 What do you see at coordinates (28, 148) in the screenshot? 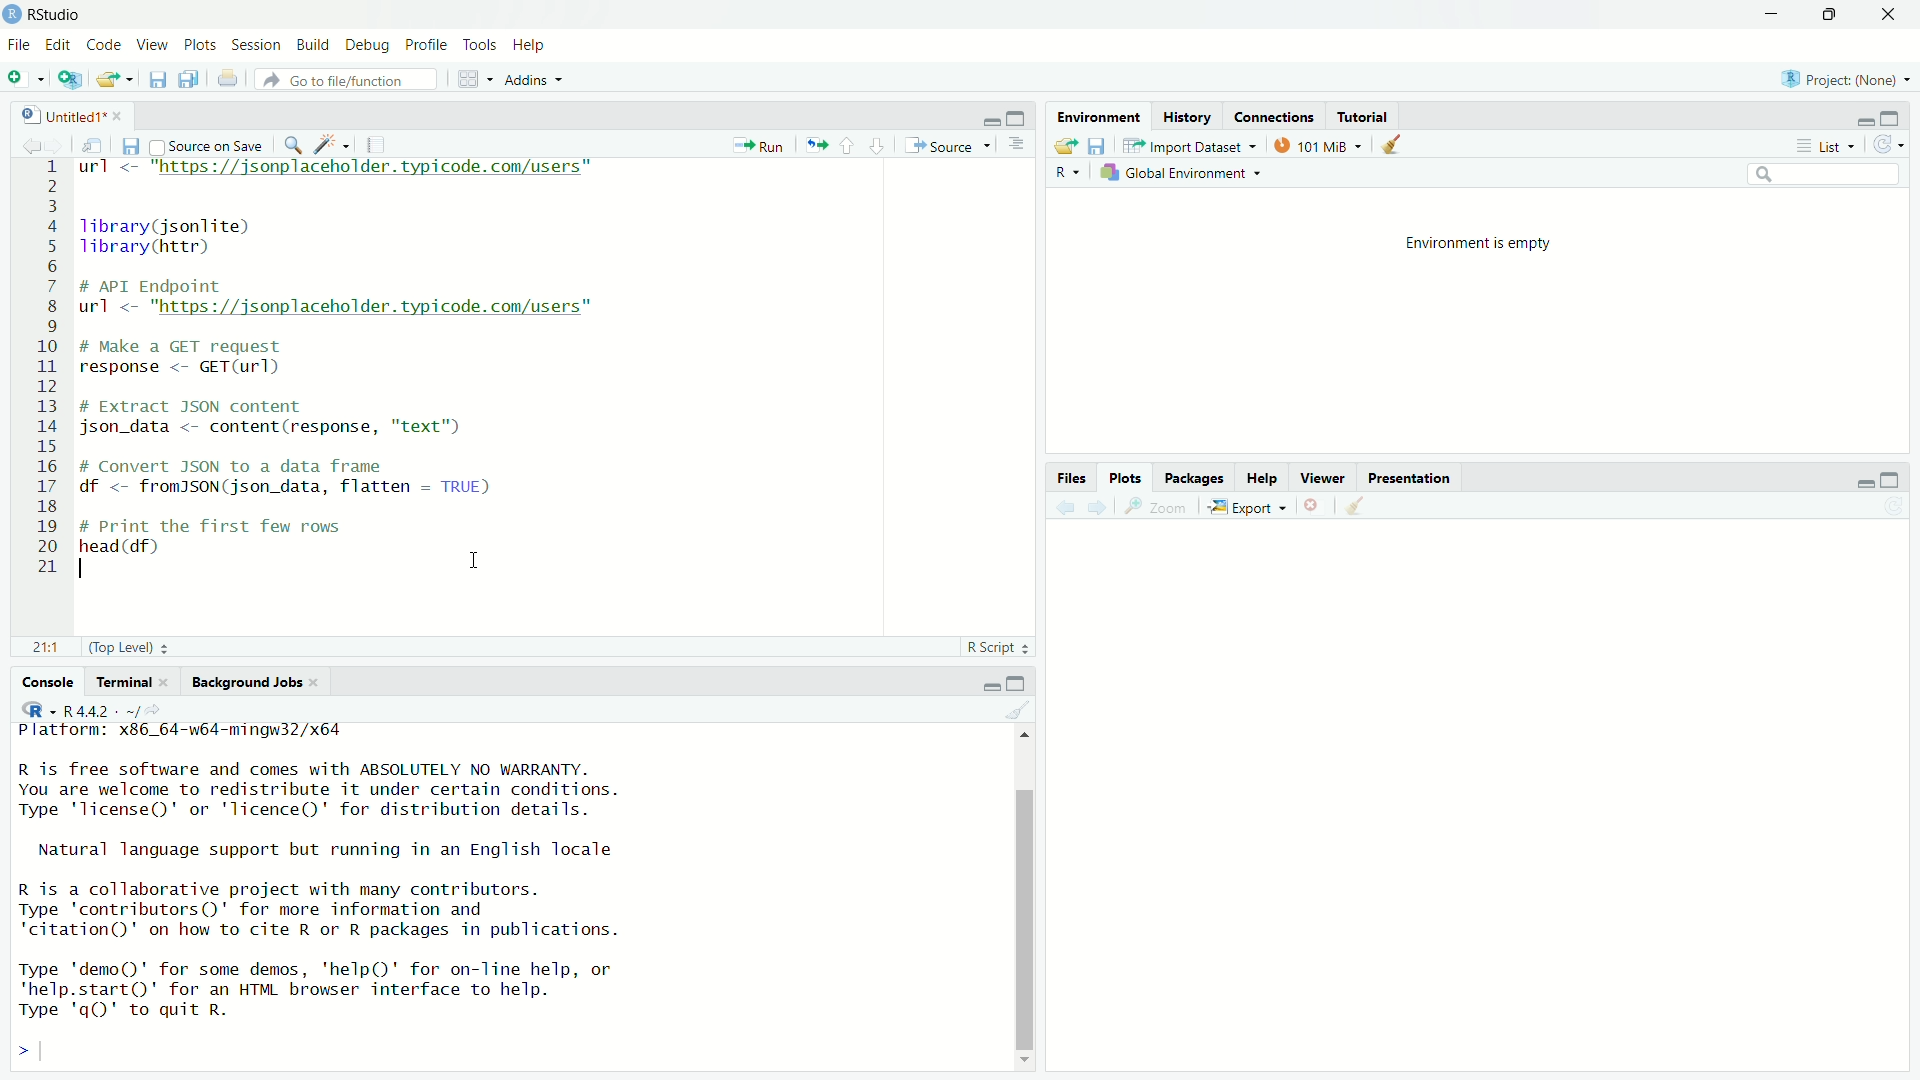
I see `Previous` at bounding box center [28, 148].